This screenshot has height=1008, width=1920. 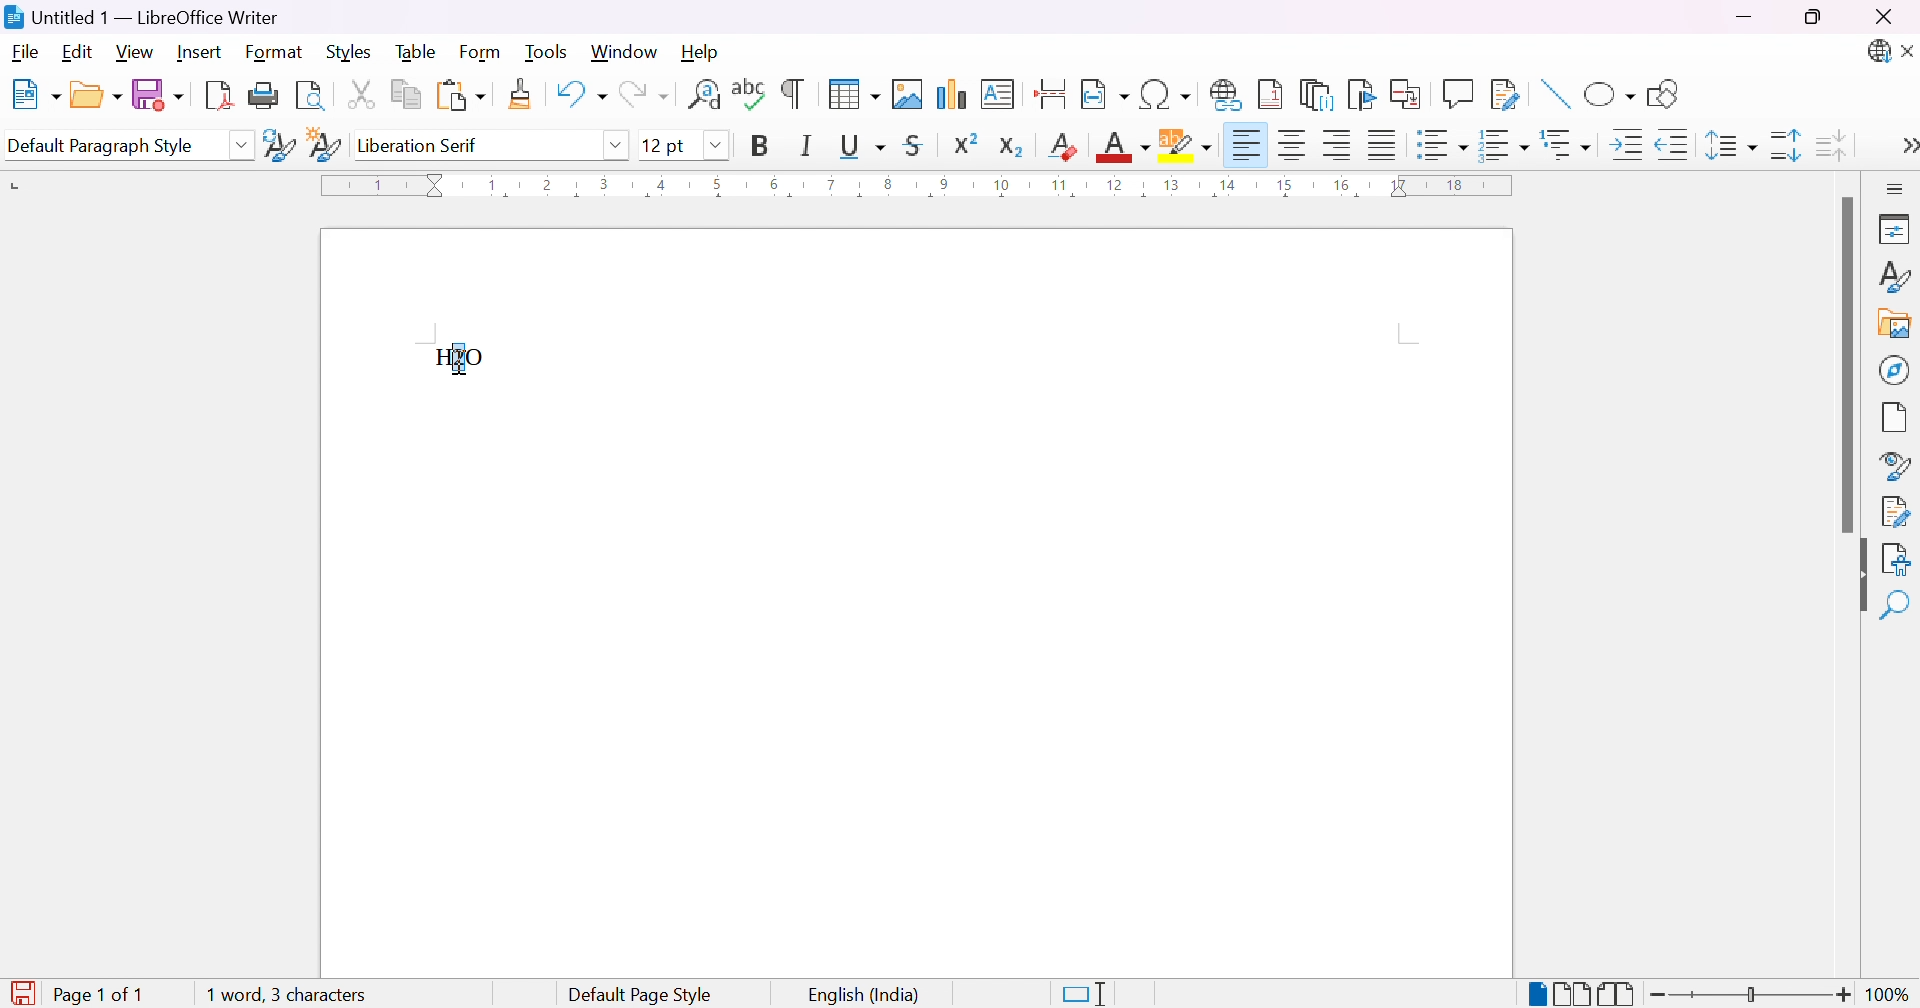 I want to click on Book view, so click(x=1617, y=994).